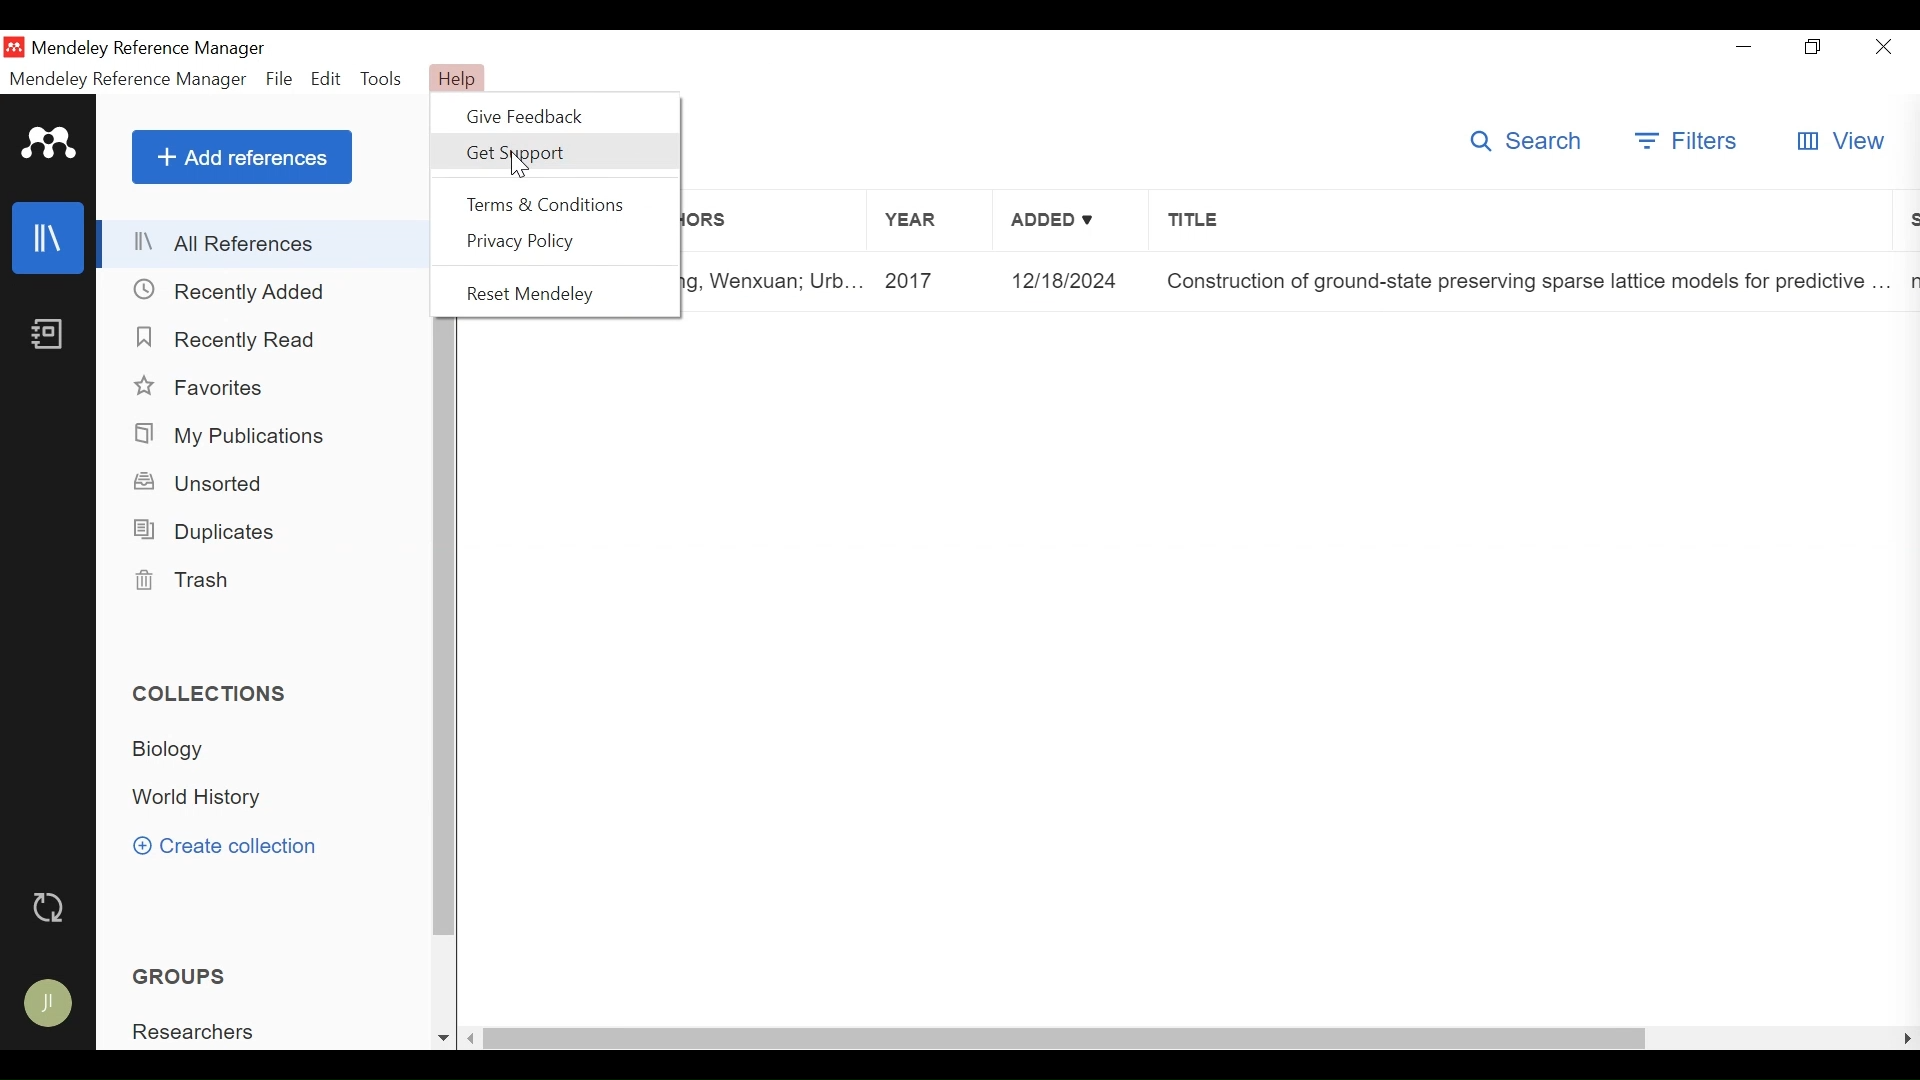 The image size is (1920, 1080). Describe the element at coordinates (1525, 282) in the screenshot. I see `Title` at that location.